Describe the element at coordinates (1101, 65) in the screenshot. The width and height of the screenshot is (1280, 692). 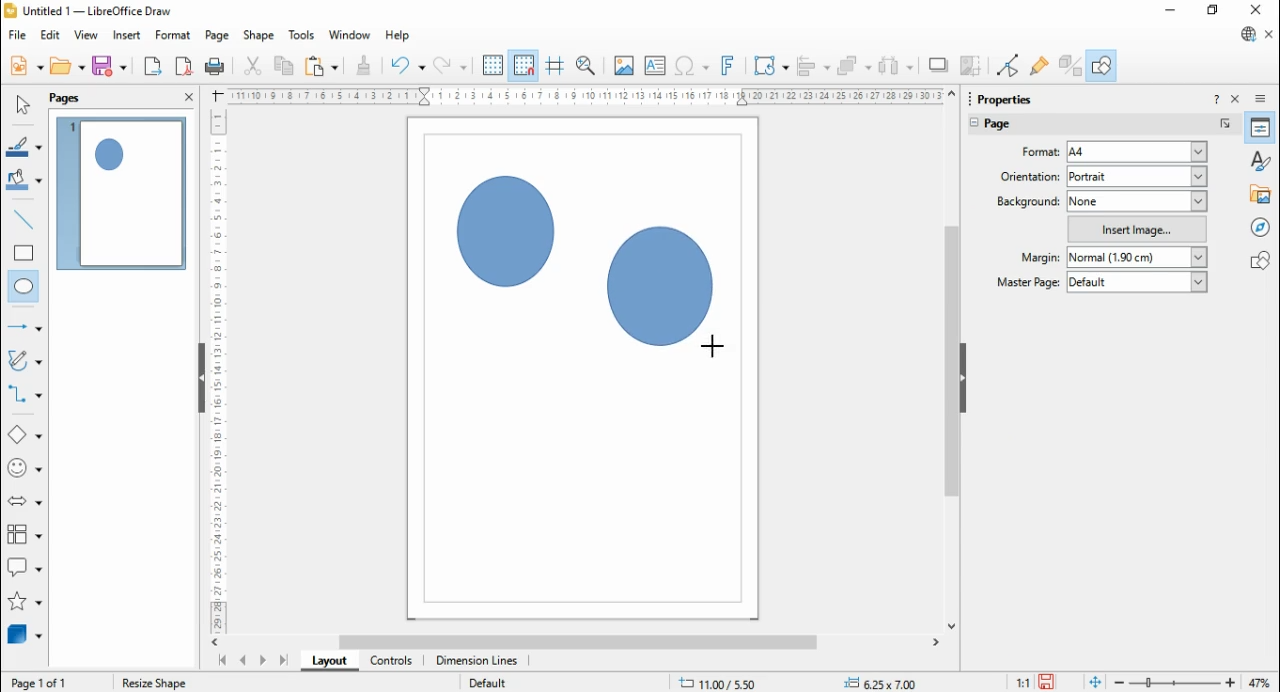
I see `show draw functions` at that location.